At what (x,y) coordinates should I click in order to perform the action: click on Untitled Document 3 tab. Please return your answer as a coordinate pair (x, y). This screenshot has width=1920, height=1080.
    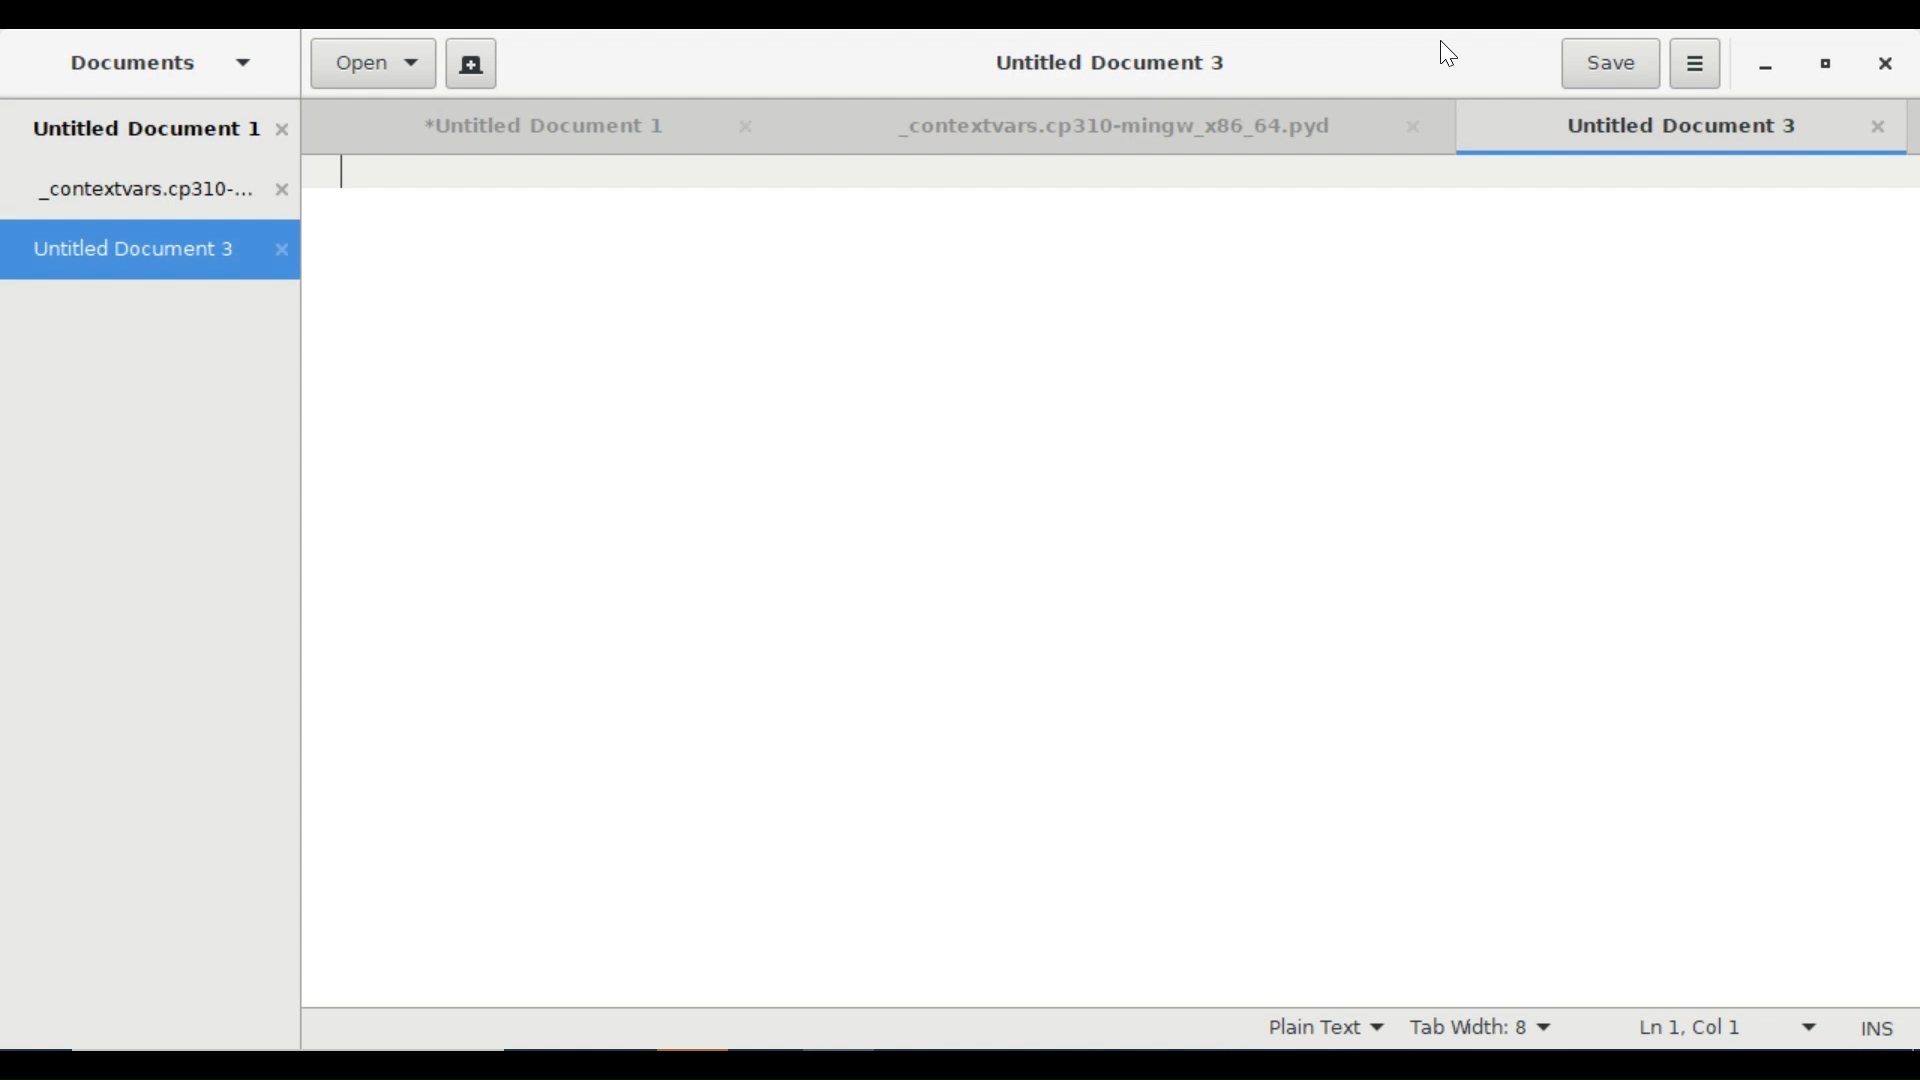
    Looking at the image, I should click on (151, 251).